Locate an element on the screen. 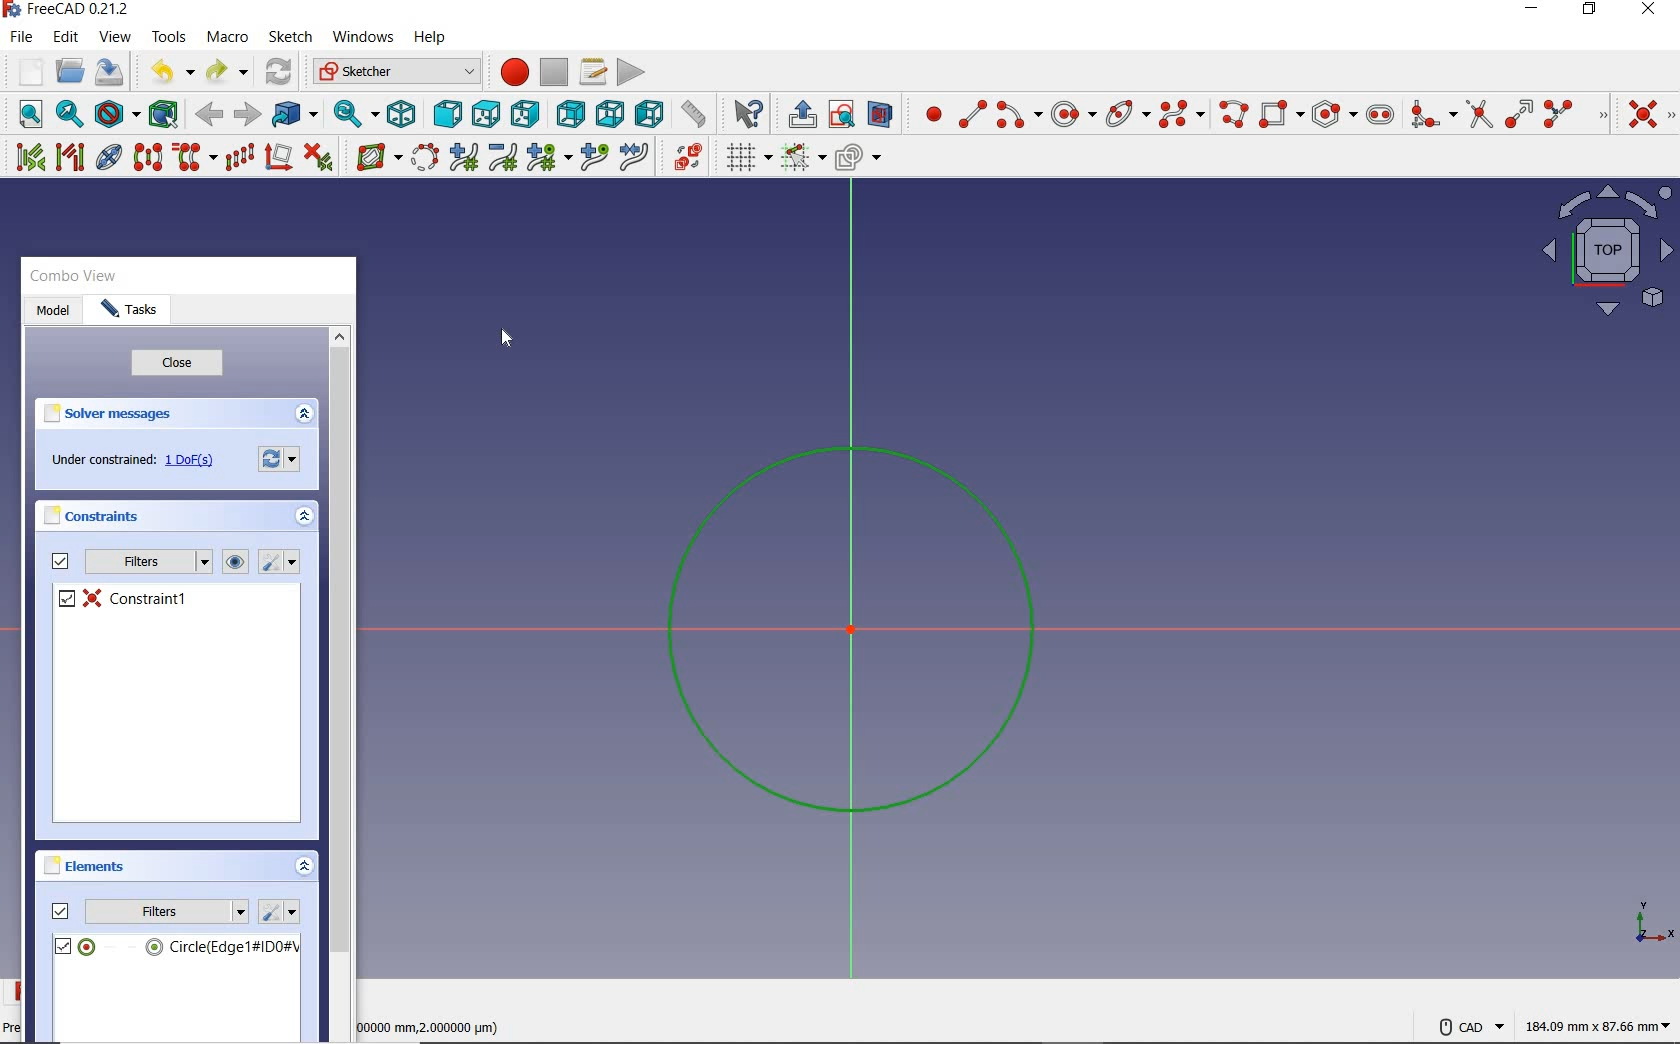 The height and width of the screenshot is (1044, 1680). measurement is located at coordinates (693, 116).